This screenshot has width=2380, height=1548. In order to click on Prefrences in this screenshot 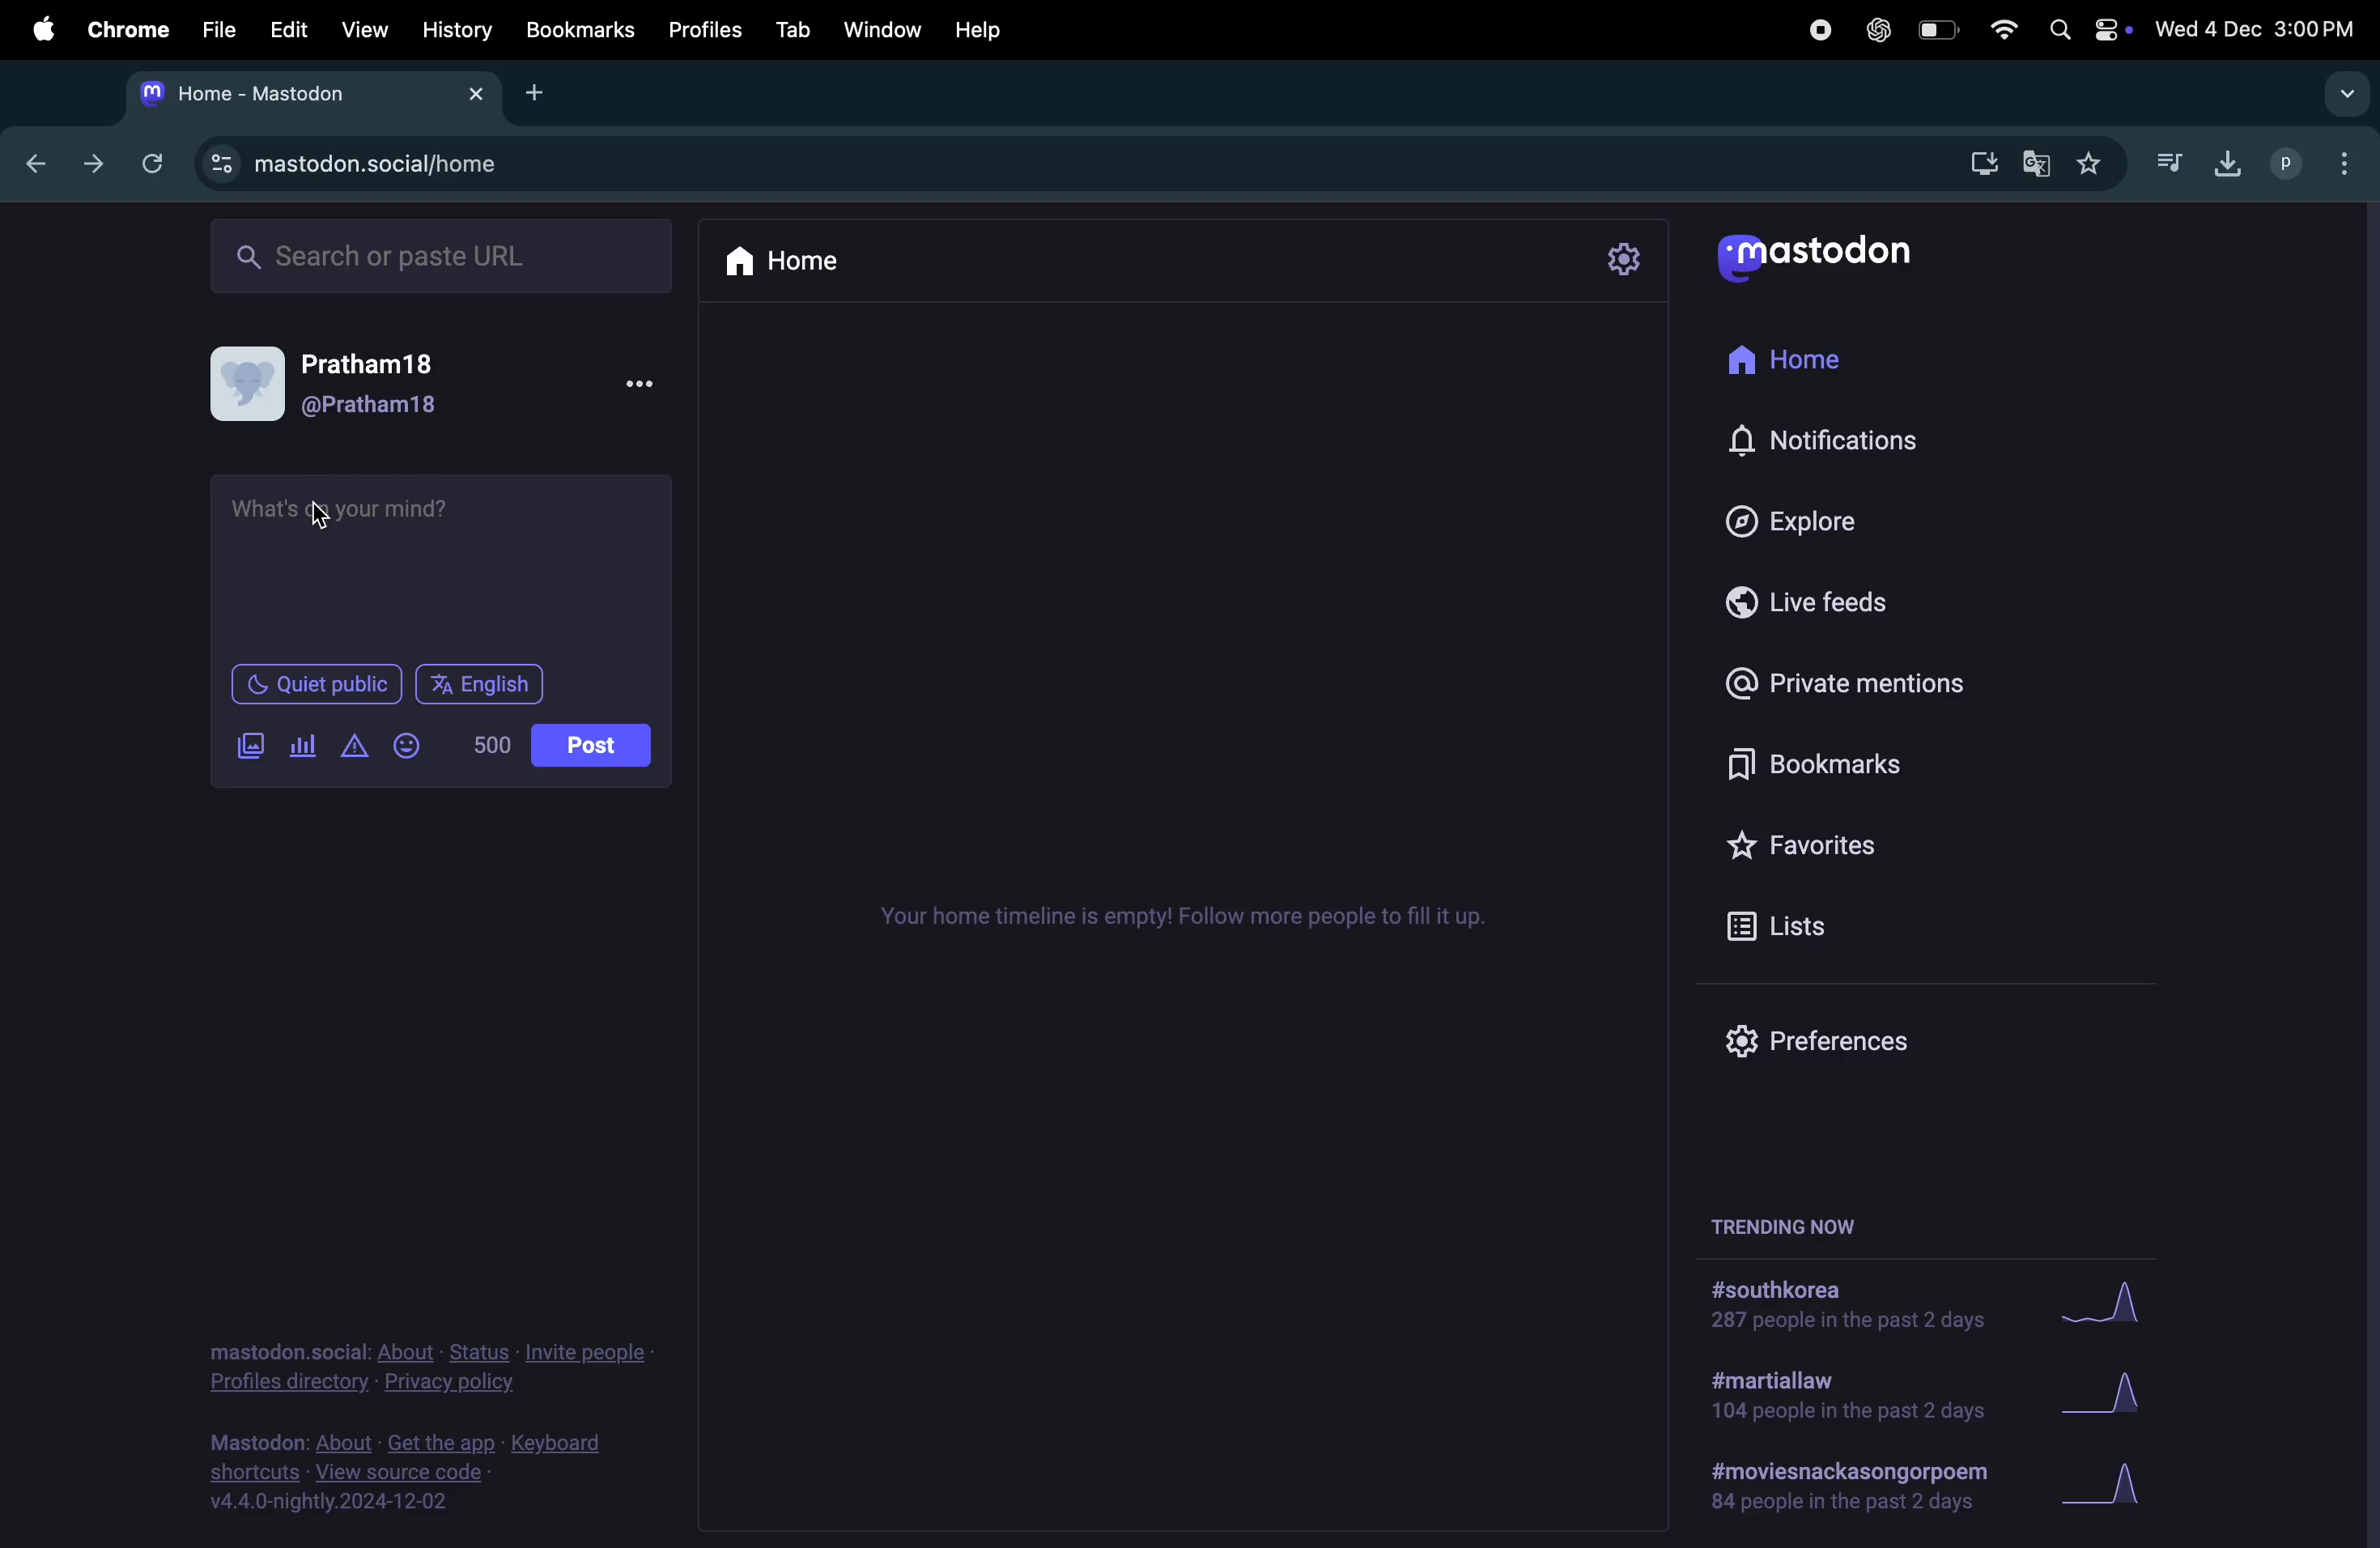, I will do `click(1839, 1043)`.